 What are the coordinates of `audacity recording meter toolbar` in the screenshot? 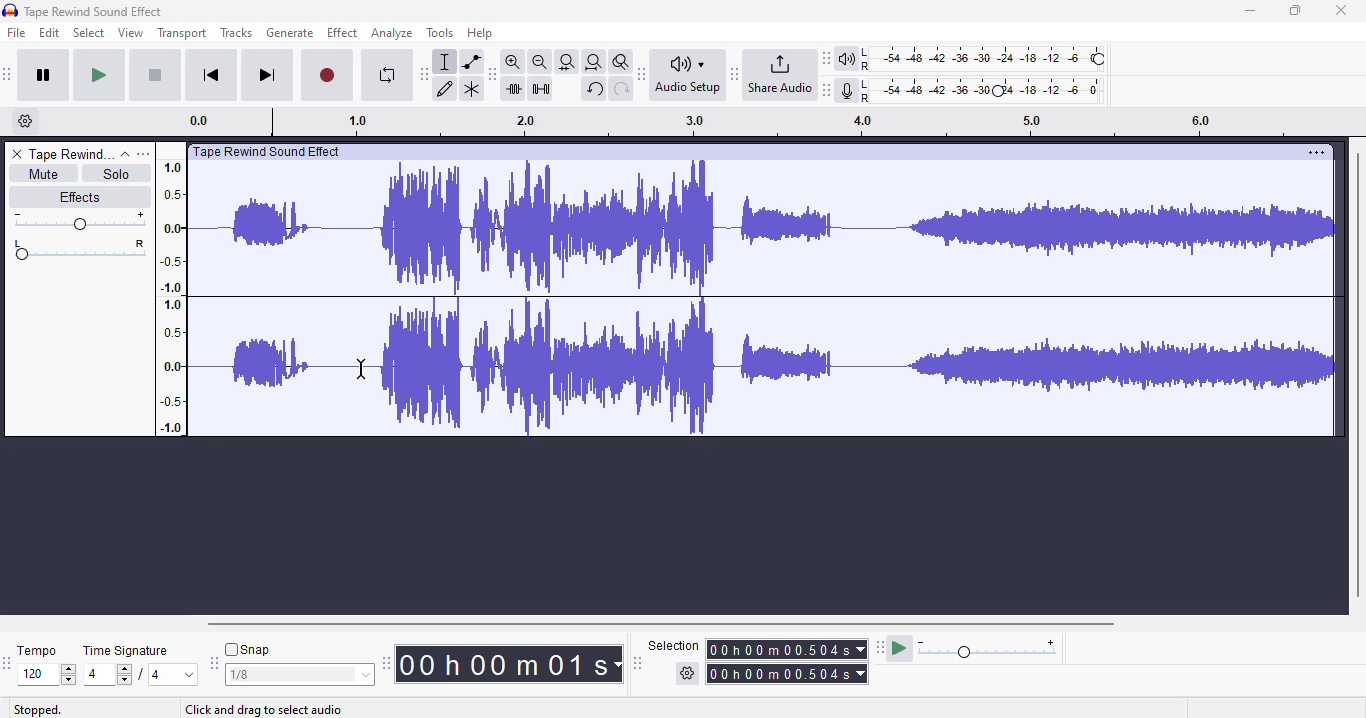 It's located at (827, 90).